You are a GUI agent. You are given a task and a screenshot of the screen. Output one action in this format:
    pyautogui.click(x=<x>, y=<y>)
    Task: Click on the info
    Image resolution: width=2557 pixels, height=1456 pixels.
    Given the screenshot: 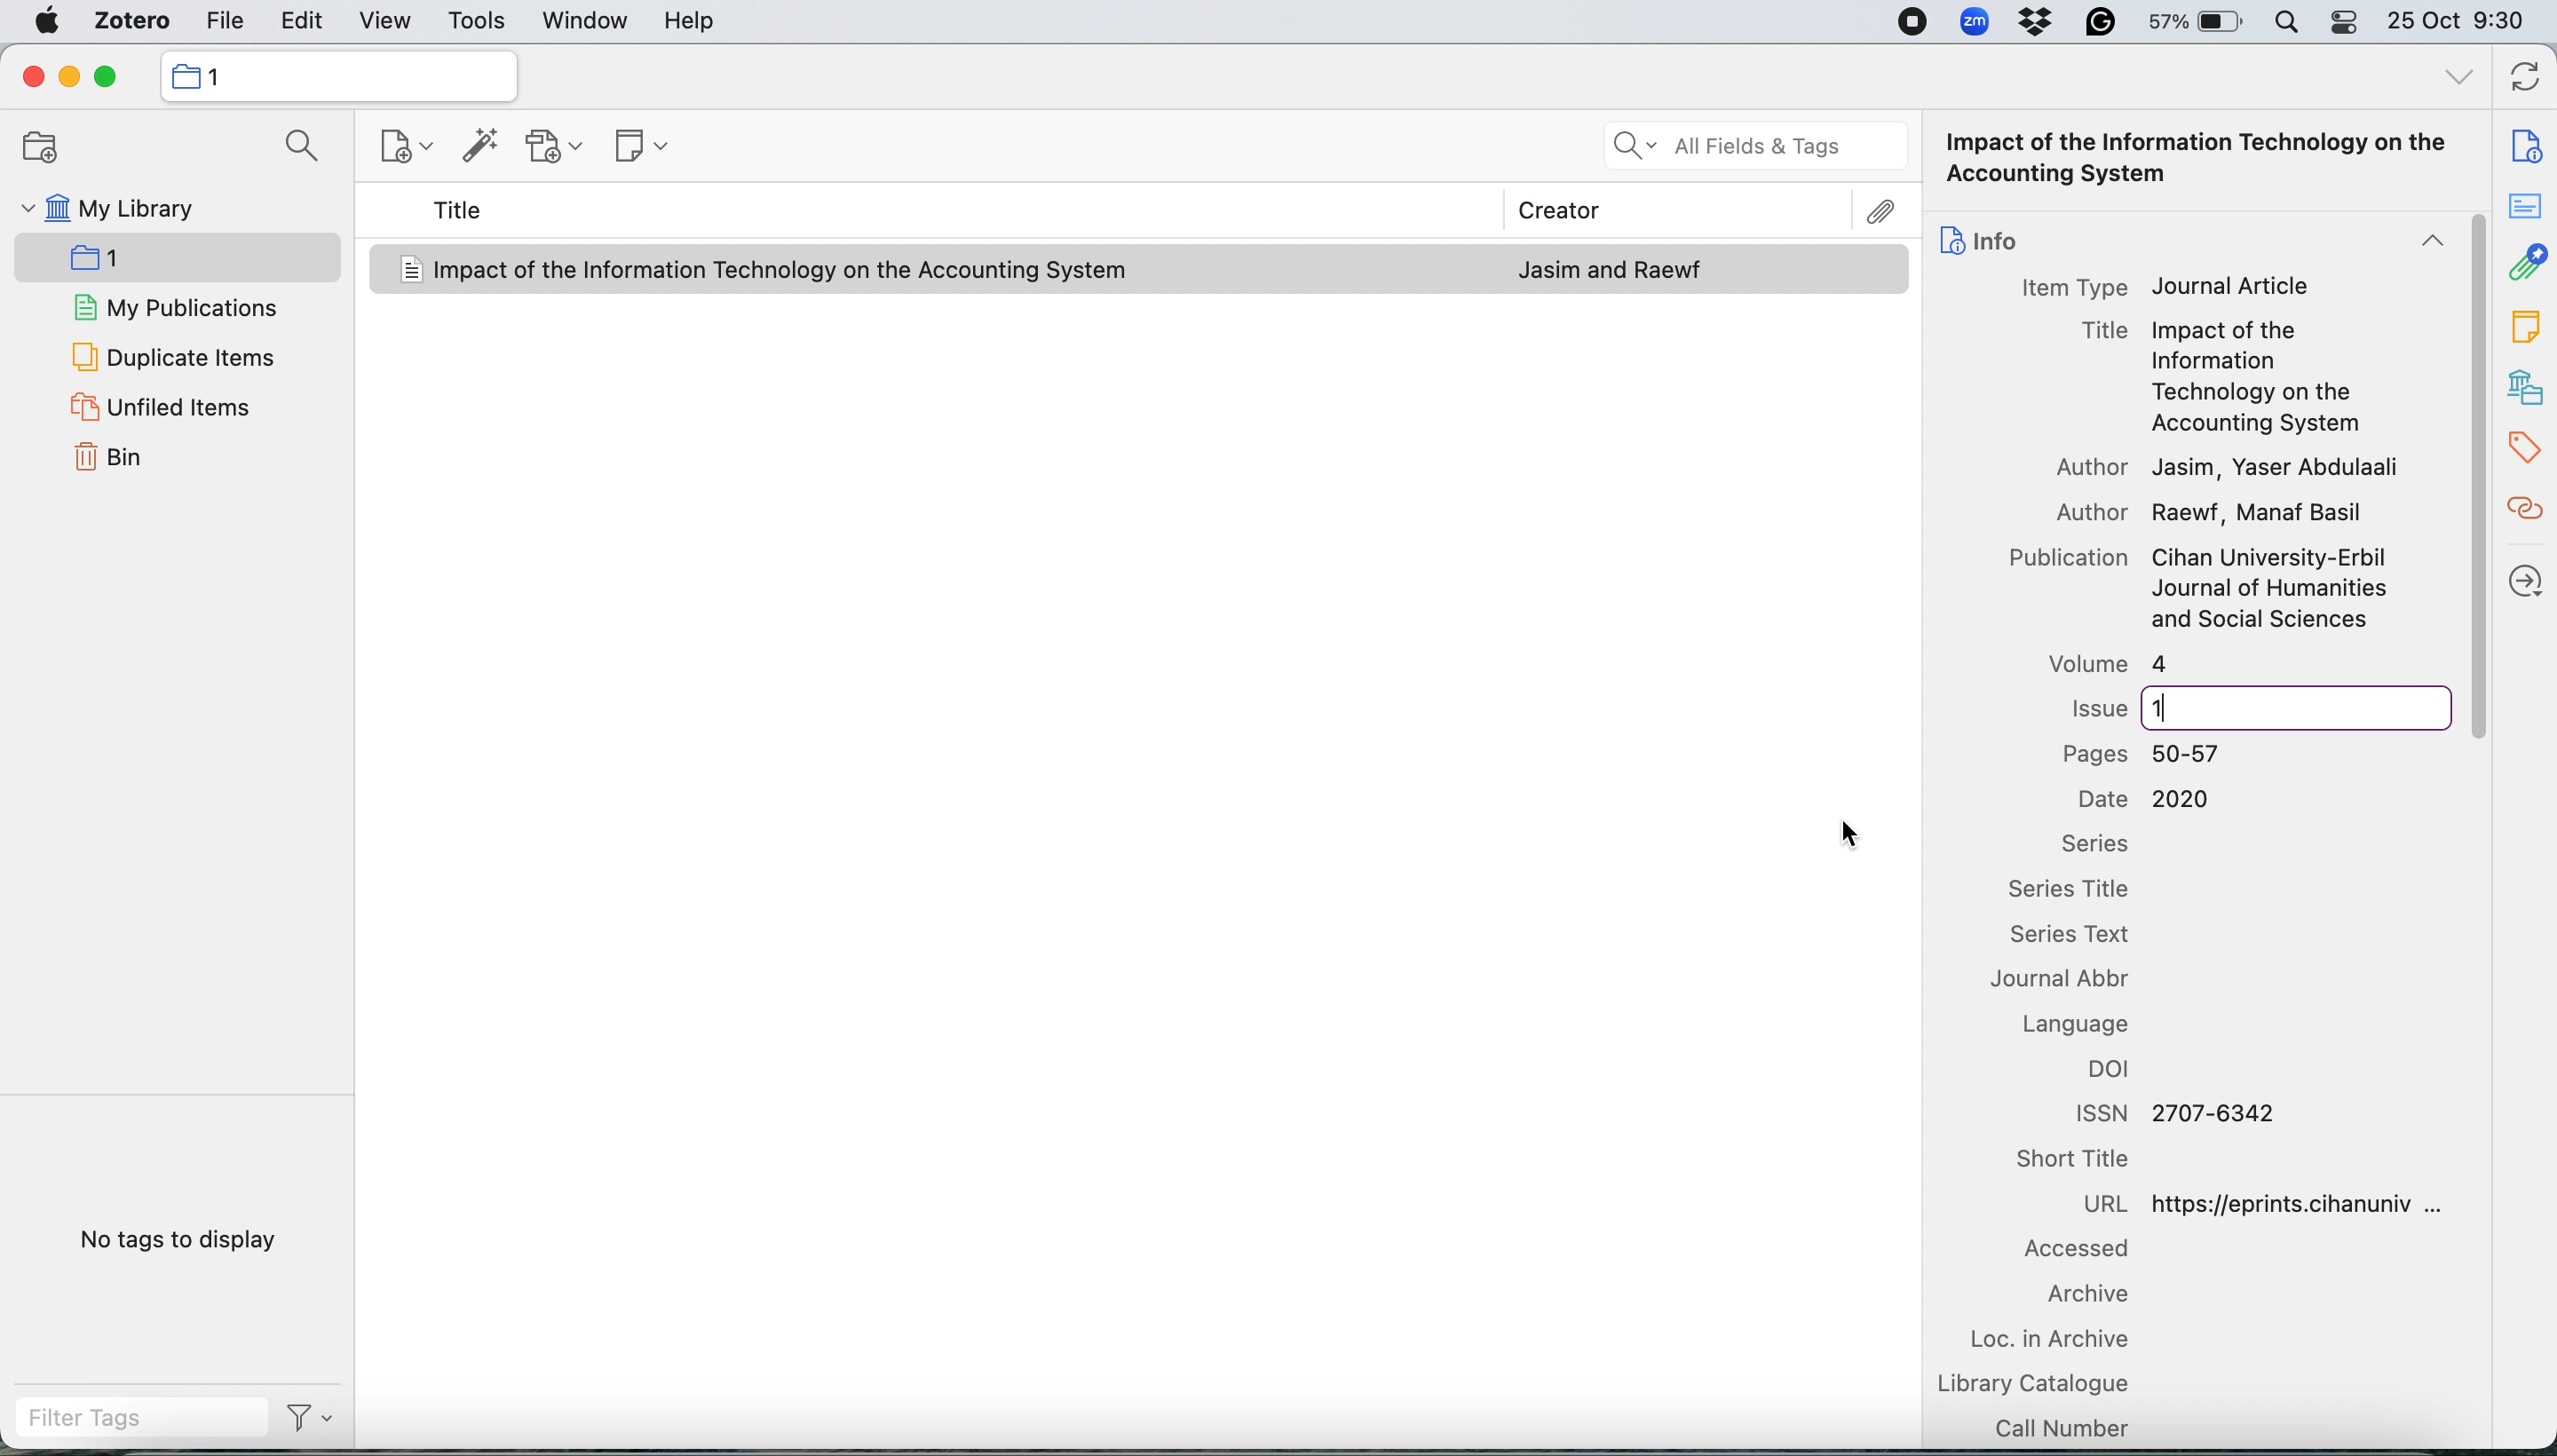 What is the action you would take?
    pyautogui.click(x=2517, y=138)
    